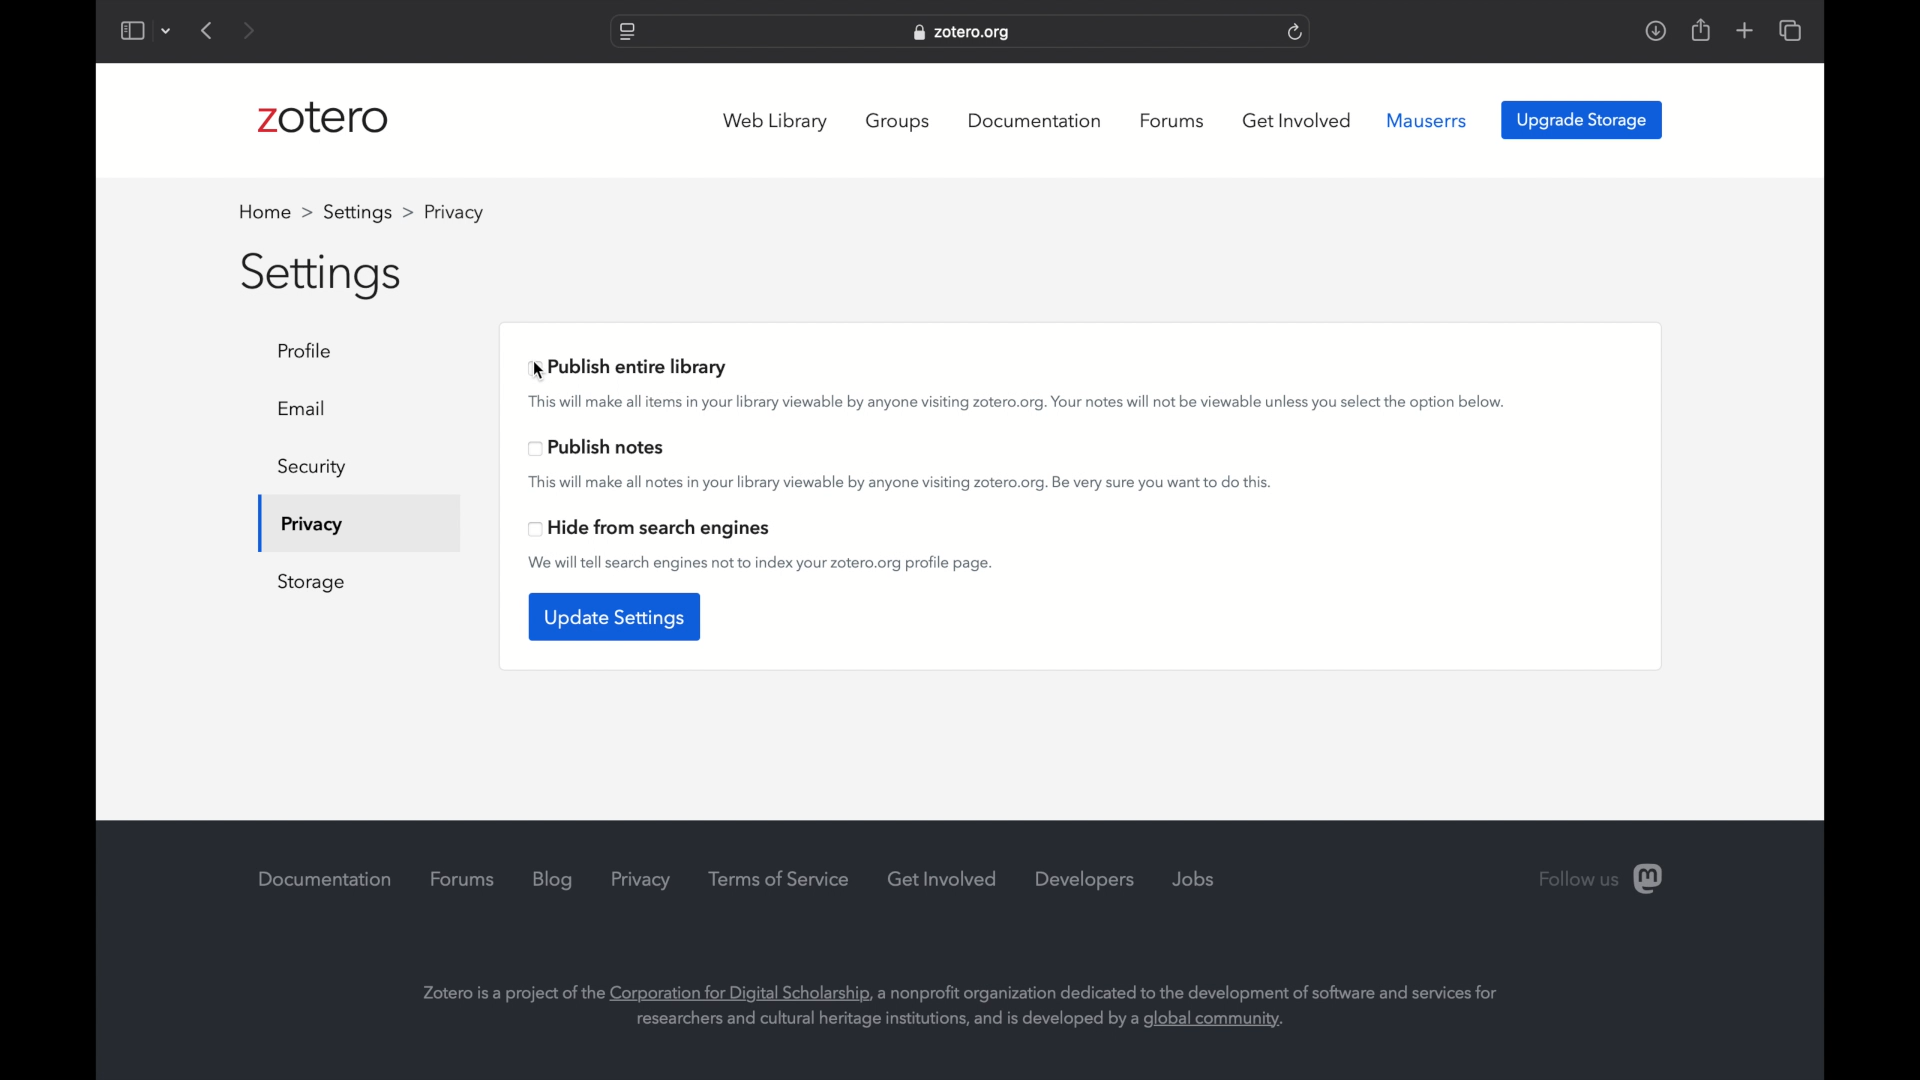  What do you see at coordinates (1792, 30) in the screenshot?
I see `show tab overview` at bounding box center [1792, 30].